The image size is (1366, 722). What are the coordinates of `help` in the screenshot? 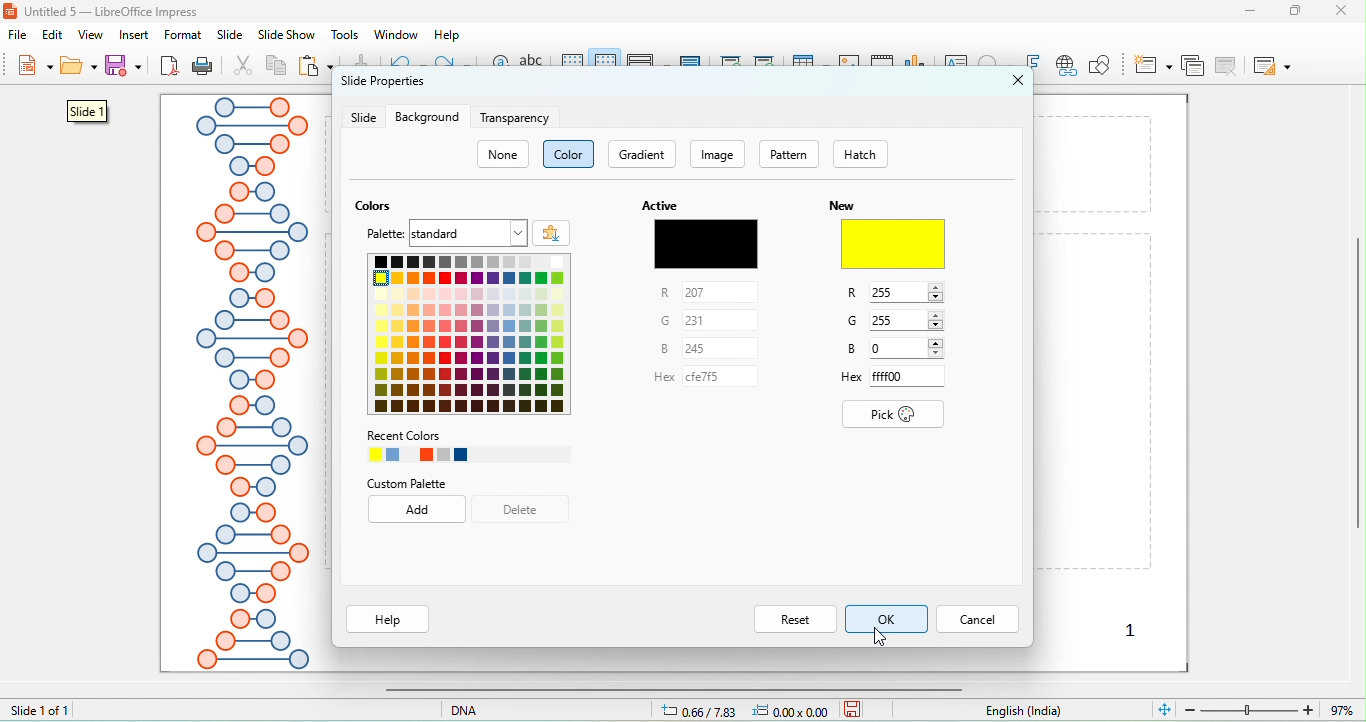 It's located at (389, 619).